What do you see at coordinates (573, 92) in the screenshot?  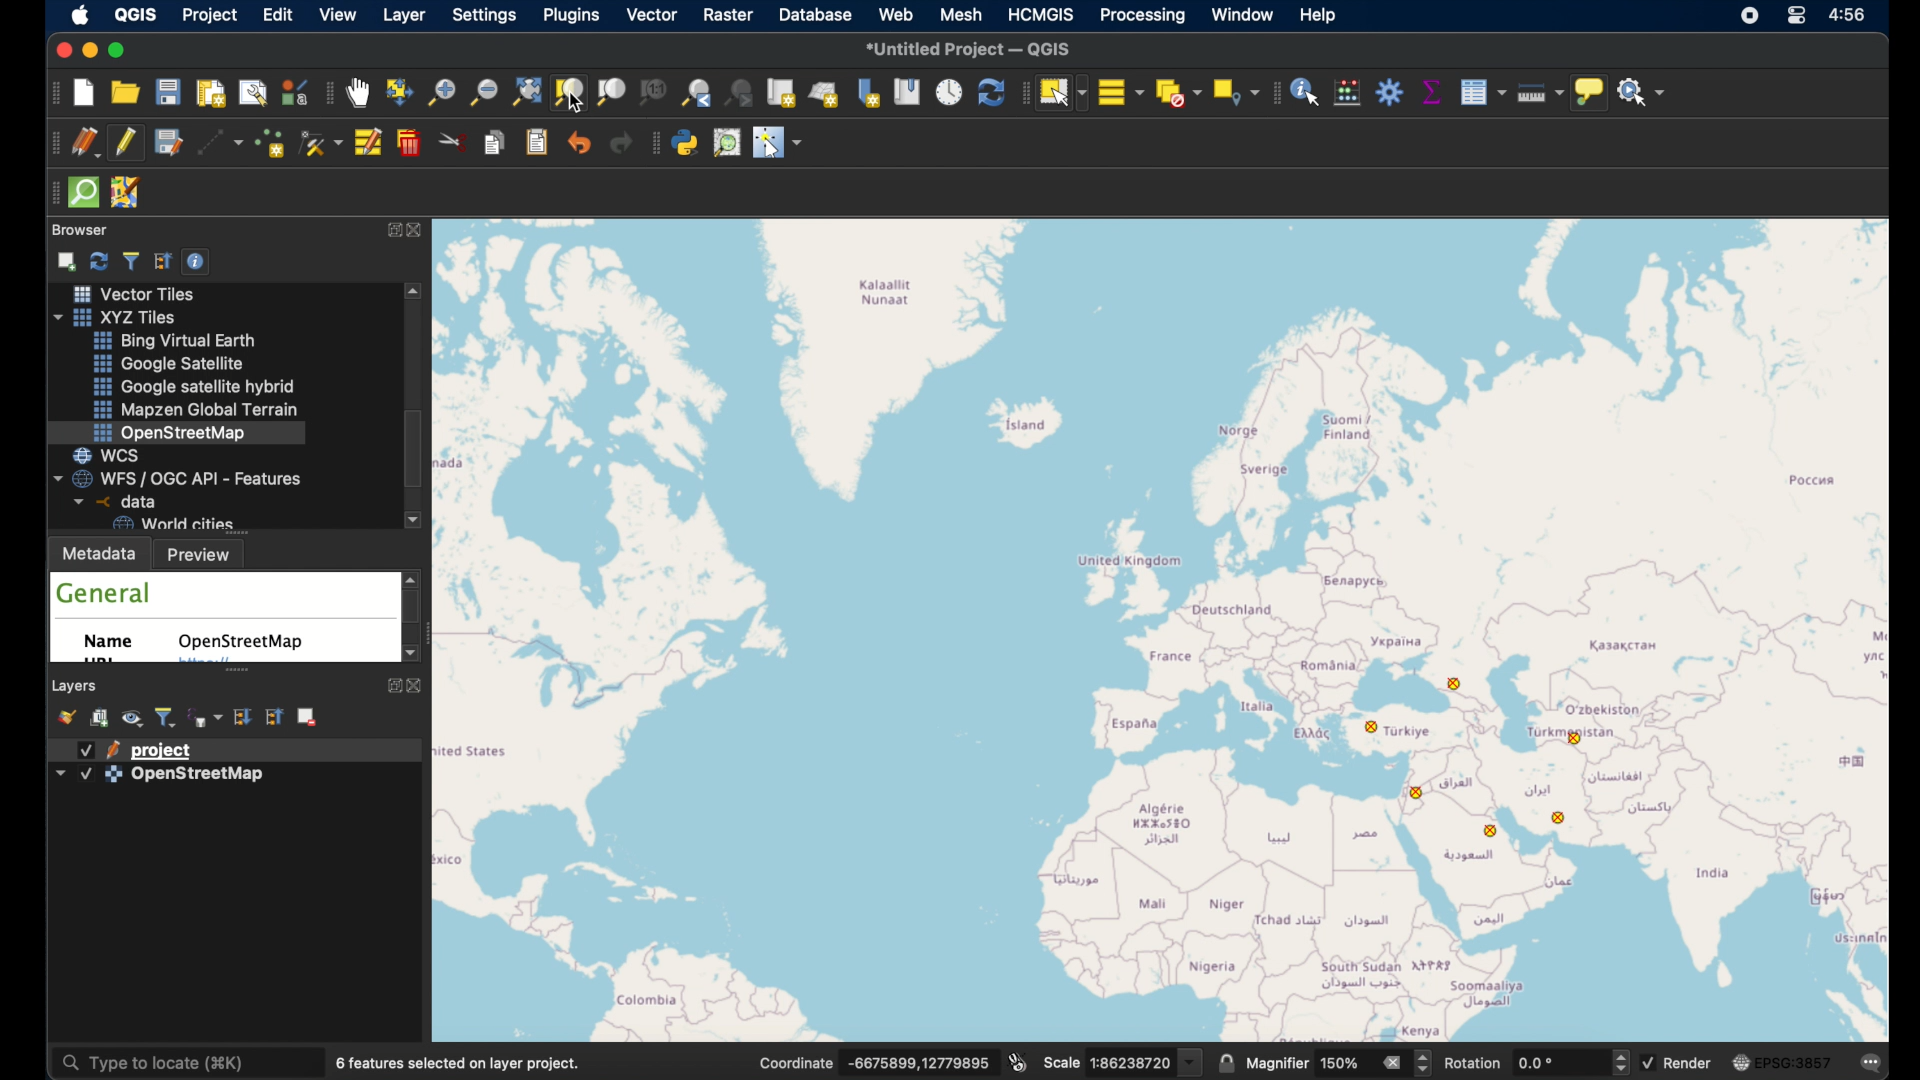 I see `zoom to selection` at bounding box center [573, 92].